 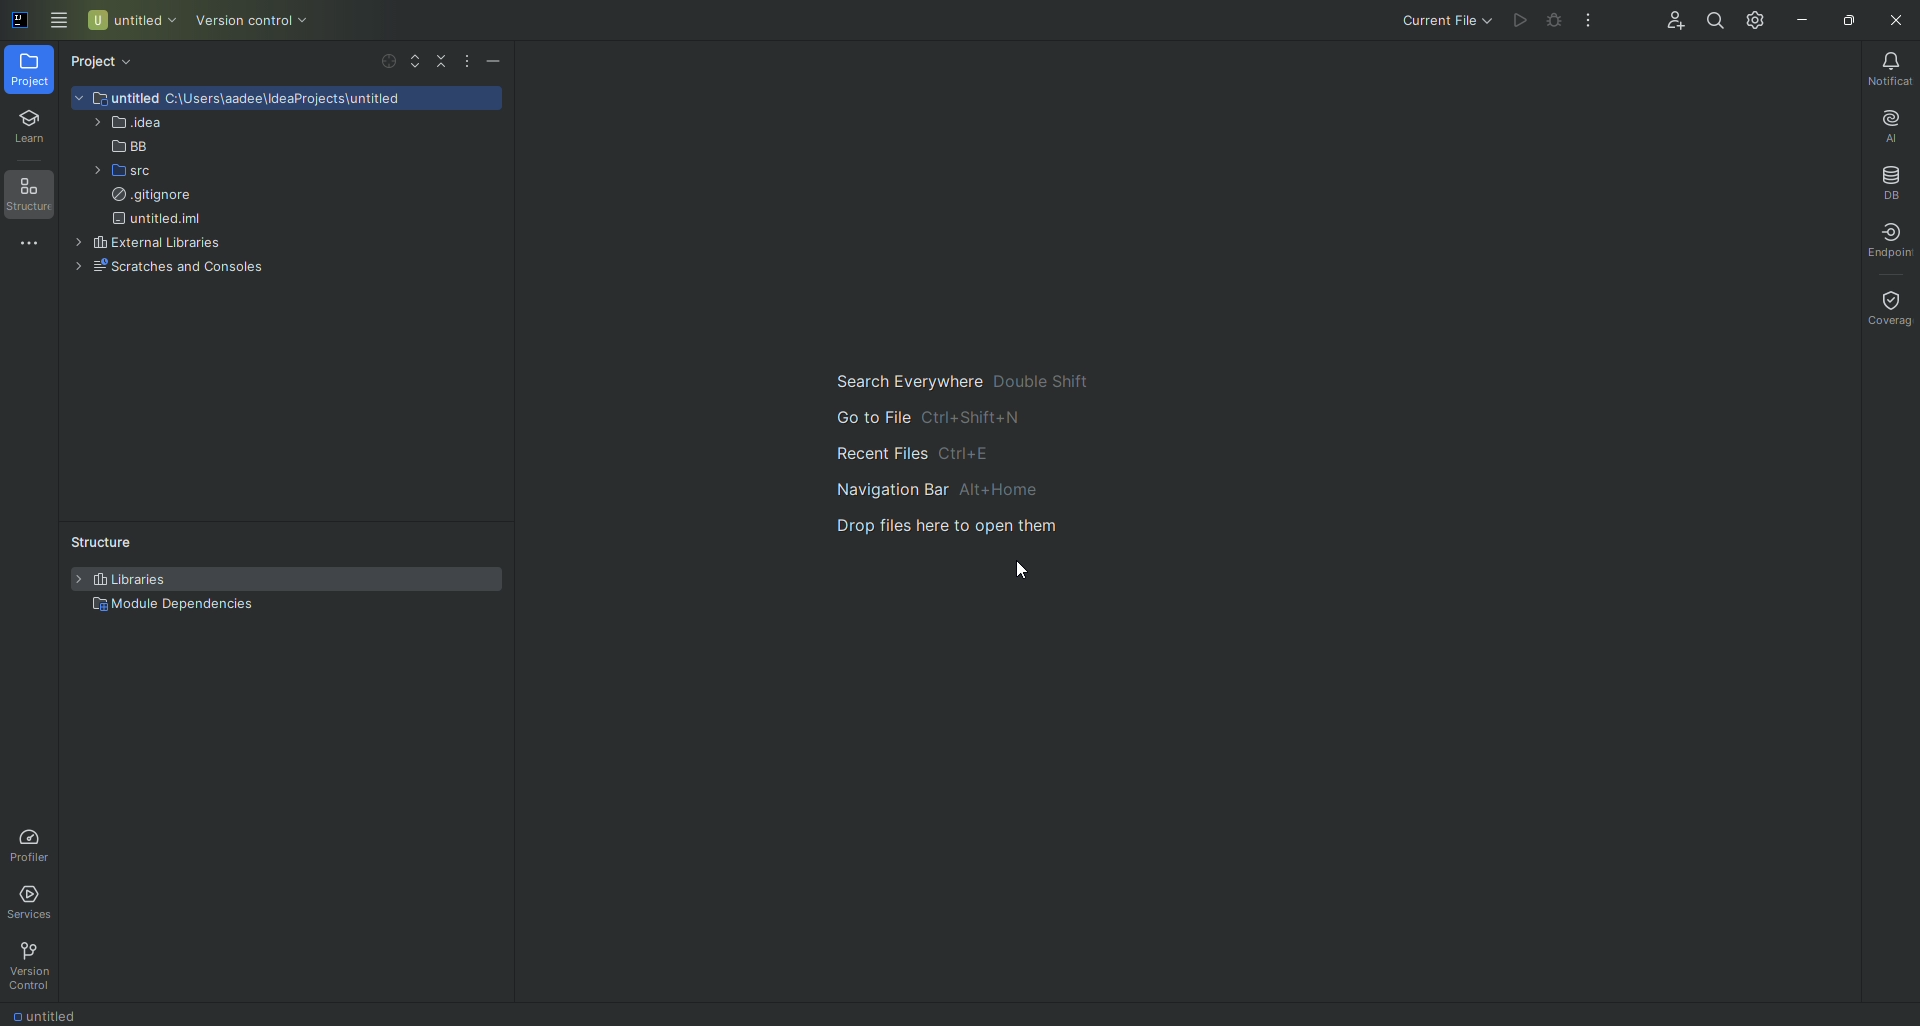 What do you see at coordinates (1799, 18) in the screenshot?
I see `Minimize` at bounding box center [1799, 18].